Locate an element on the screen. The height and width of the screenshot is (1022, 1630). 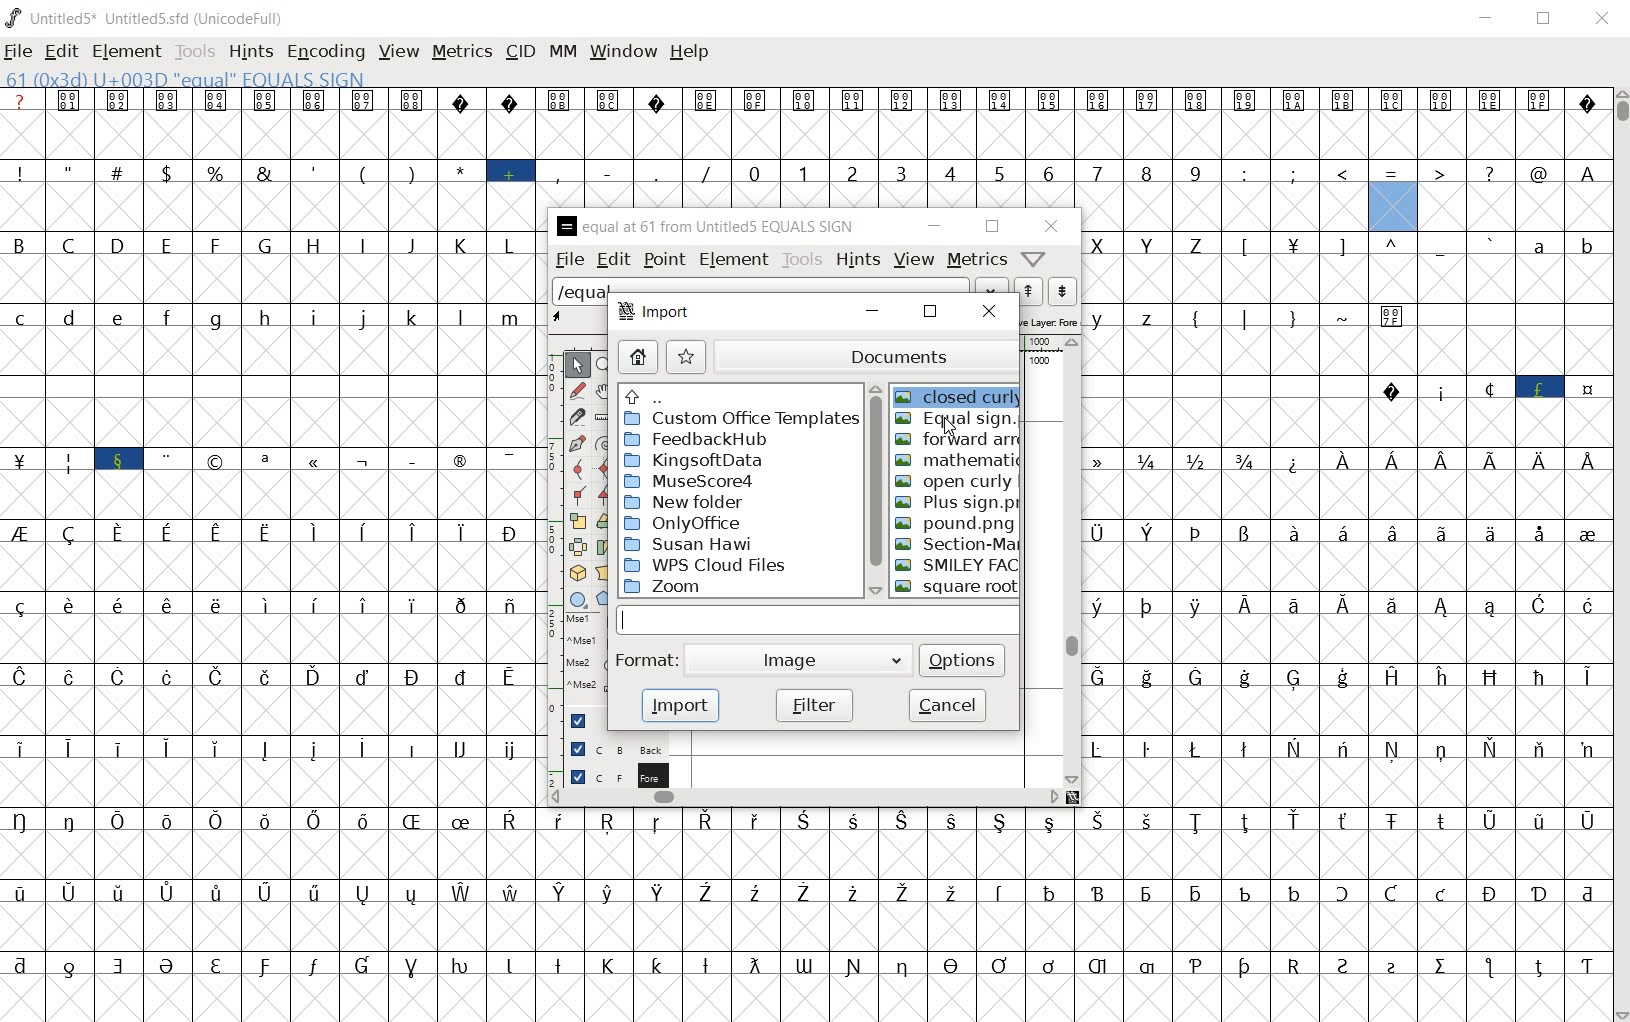
tools is located at coordinates (801, 259).